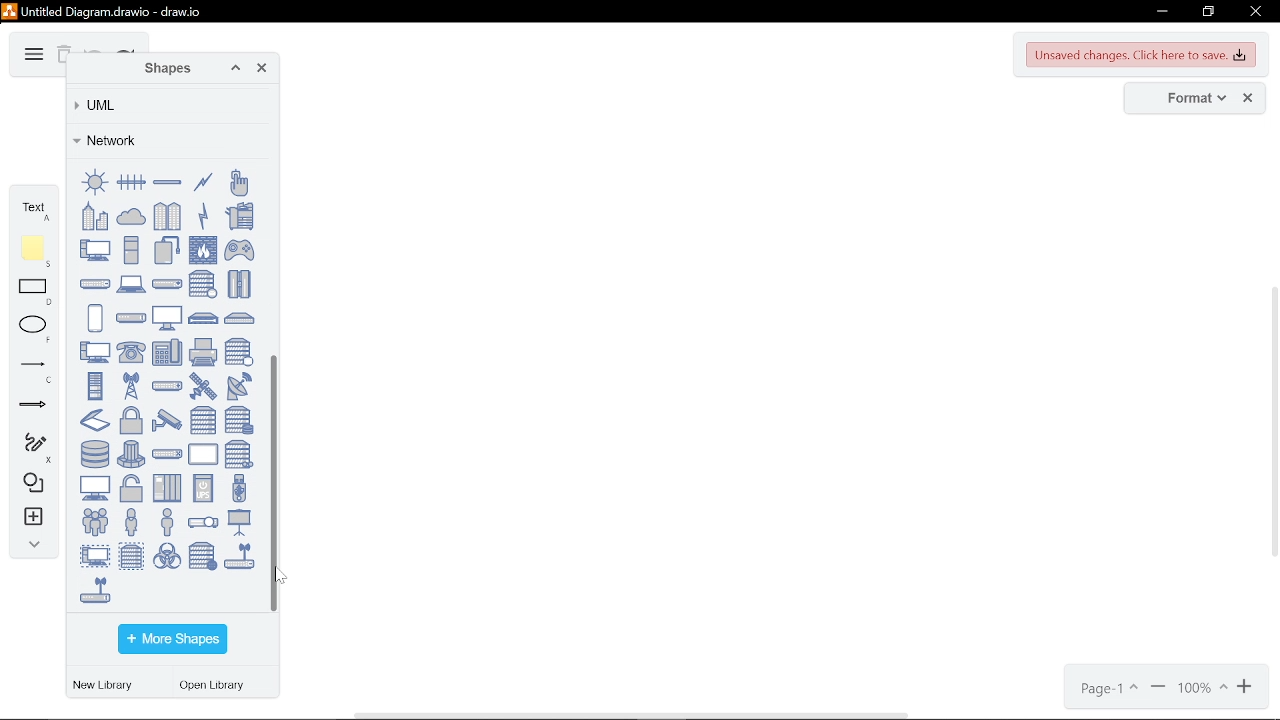 The image size is (1280, 720). What do you see at coordinates (239, 284) in the screenshot?
I see `mainframe` at bounding box center [239, 284].